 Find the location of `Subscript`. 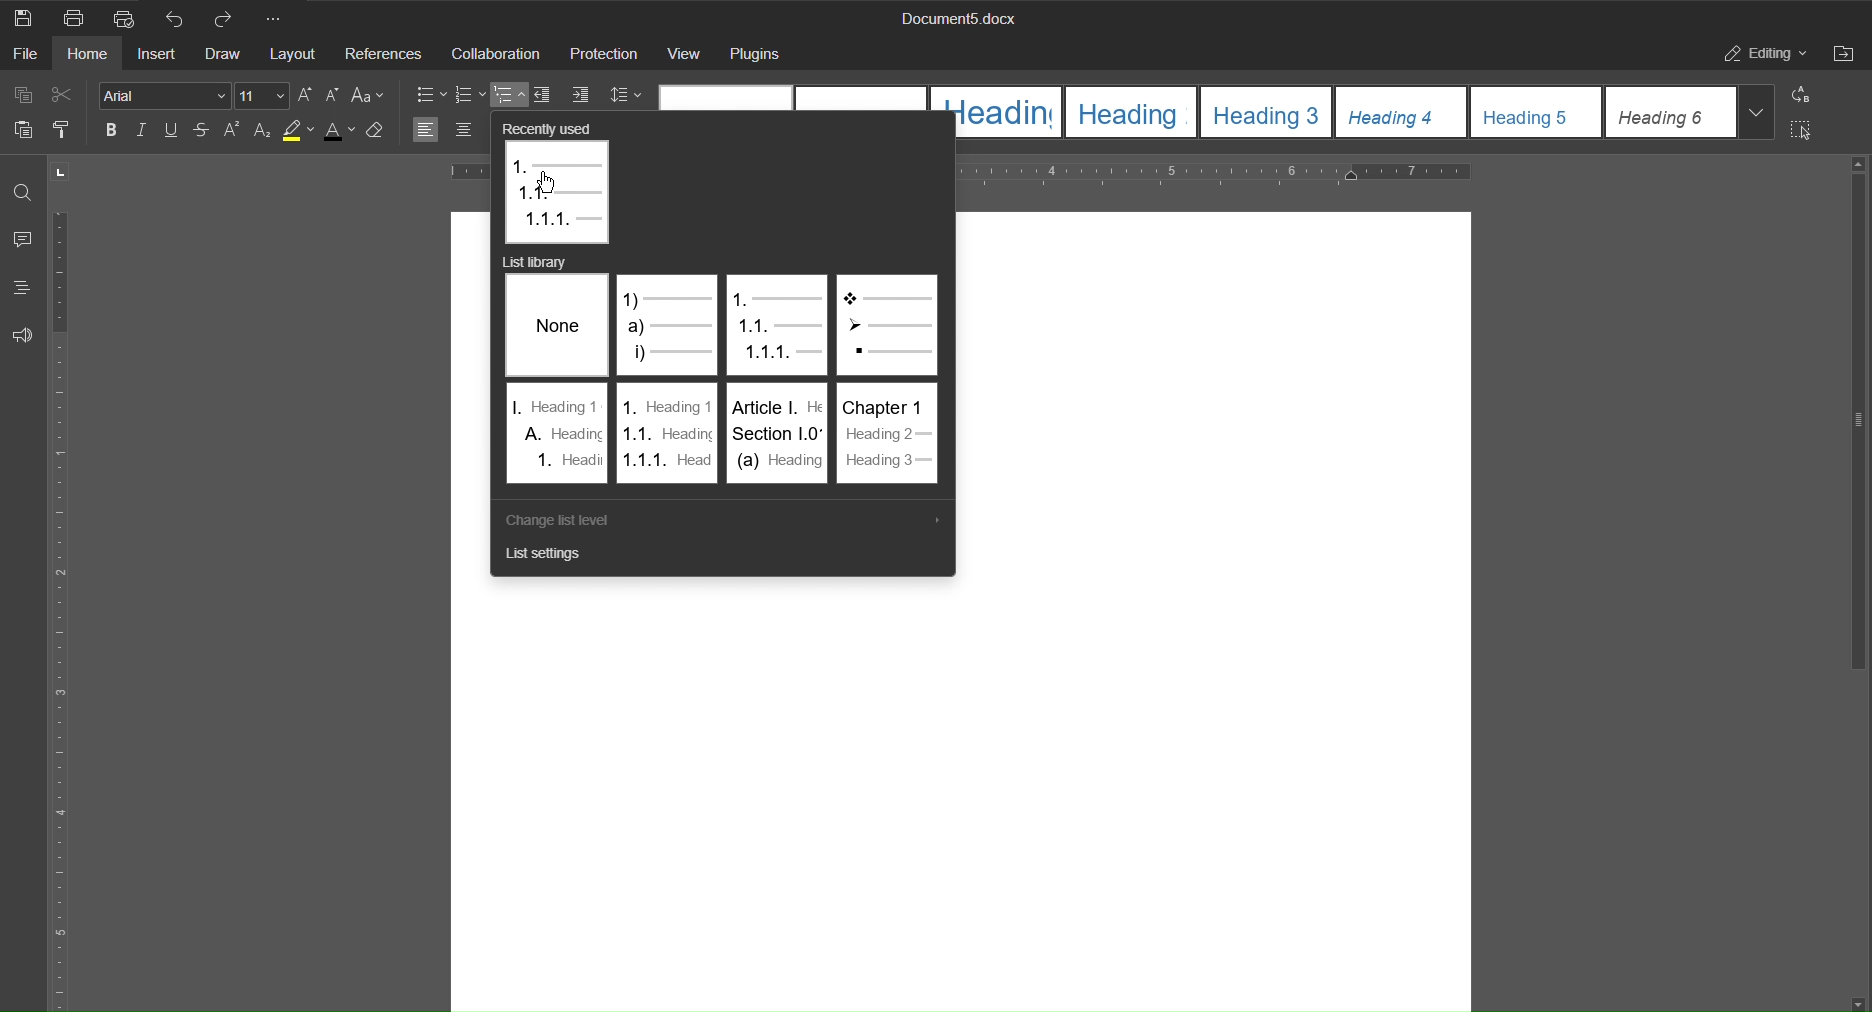

Subscript is located at coordinates (265, 129).